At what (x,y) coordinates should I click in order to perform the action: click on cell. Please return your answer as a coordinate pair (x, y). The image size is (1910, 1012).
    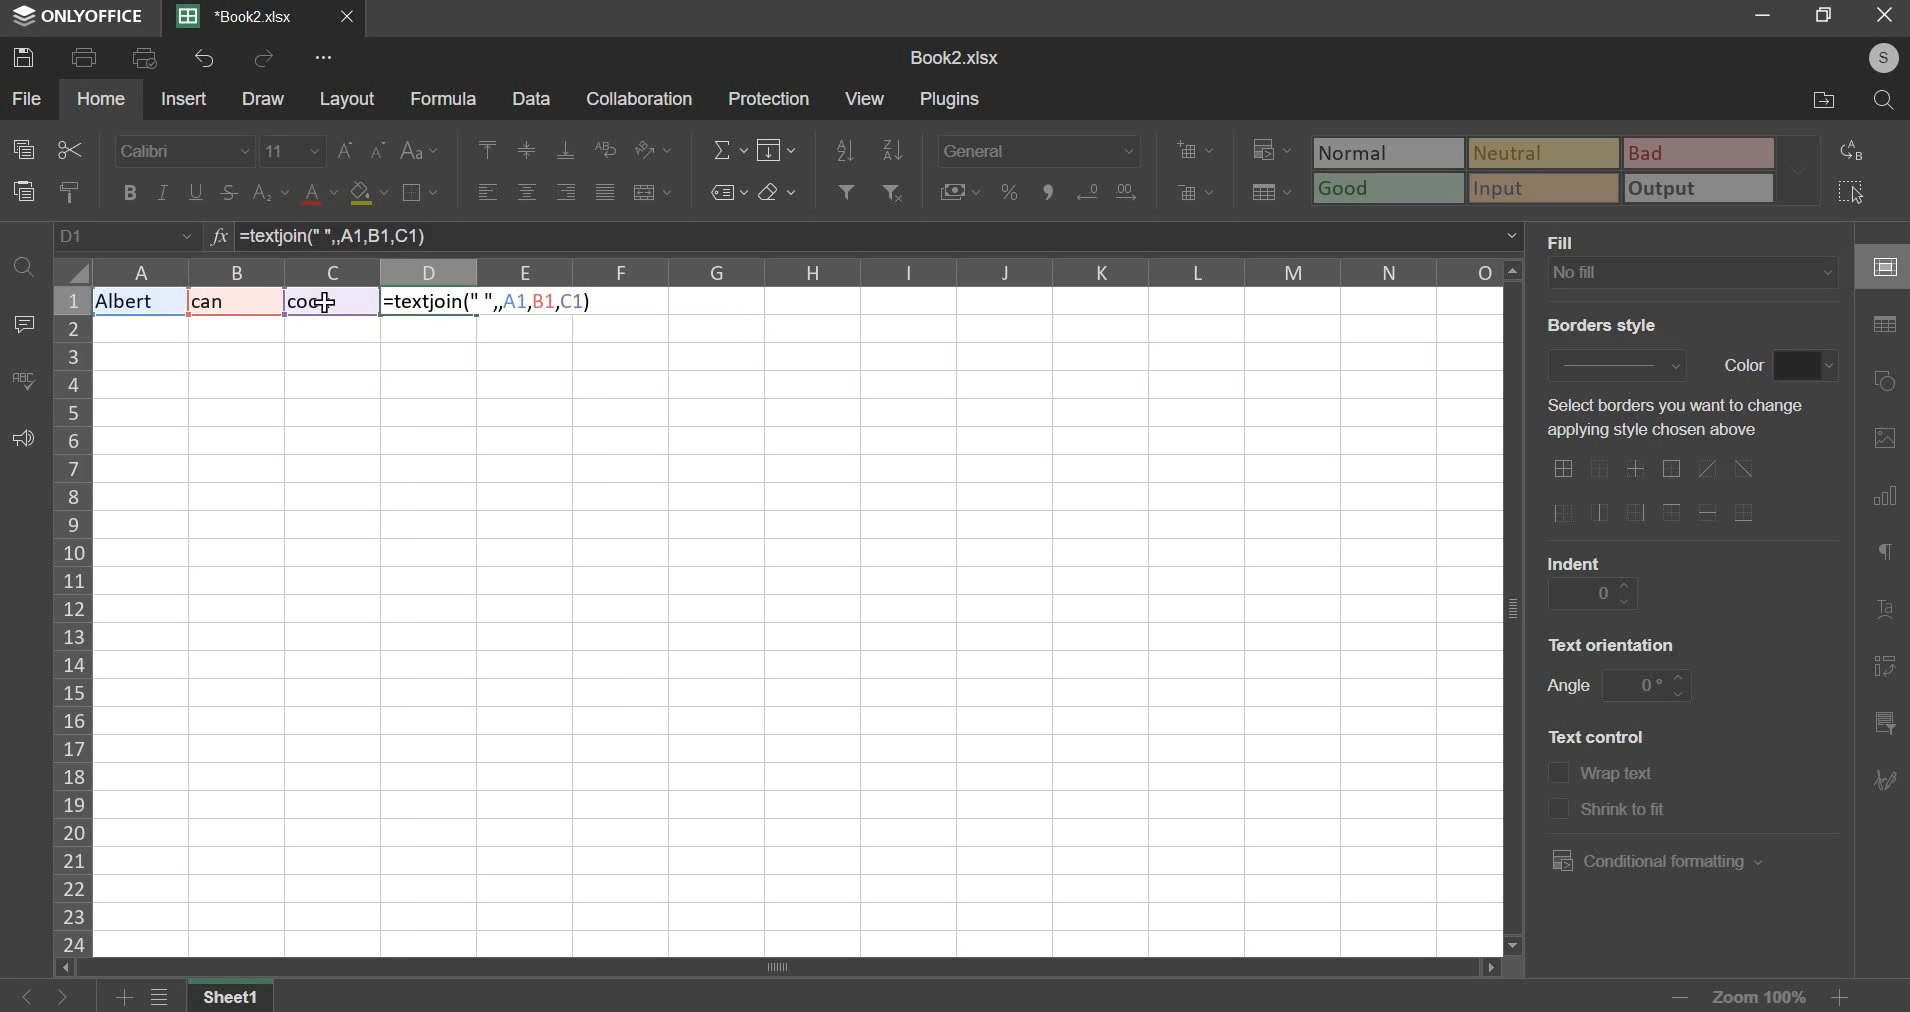
    Looking at the image, I should click on (1882, 268).